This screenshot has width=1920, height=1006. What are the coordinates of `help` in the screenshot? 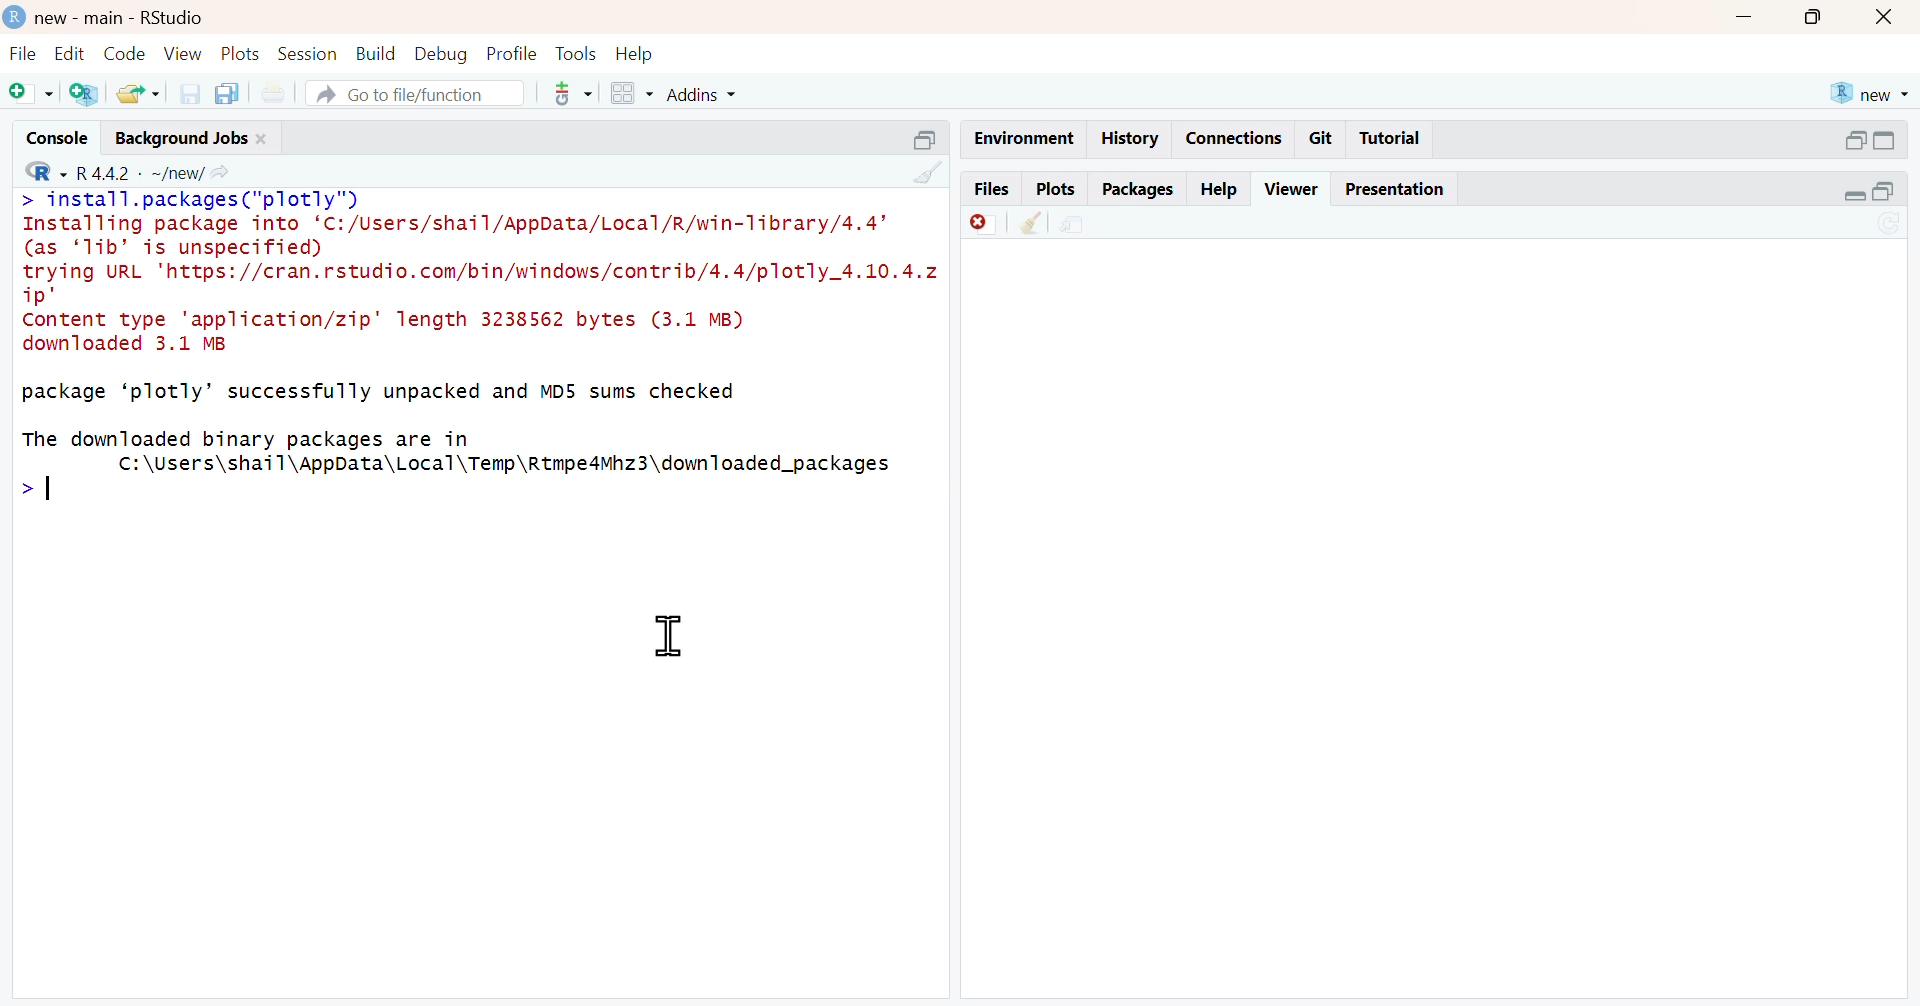 It's located at (639, 52).